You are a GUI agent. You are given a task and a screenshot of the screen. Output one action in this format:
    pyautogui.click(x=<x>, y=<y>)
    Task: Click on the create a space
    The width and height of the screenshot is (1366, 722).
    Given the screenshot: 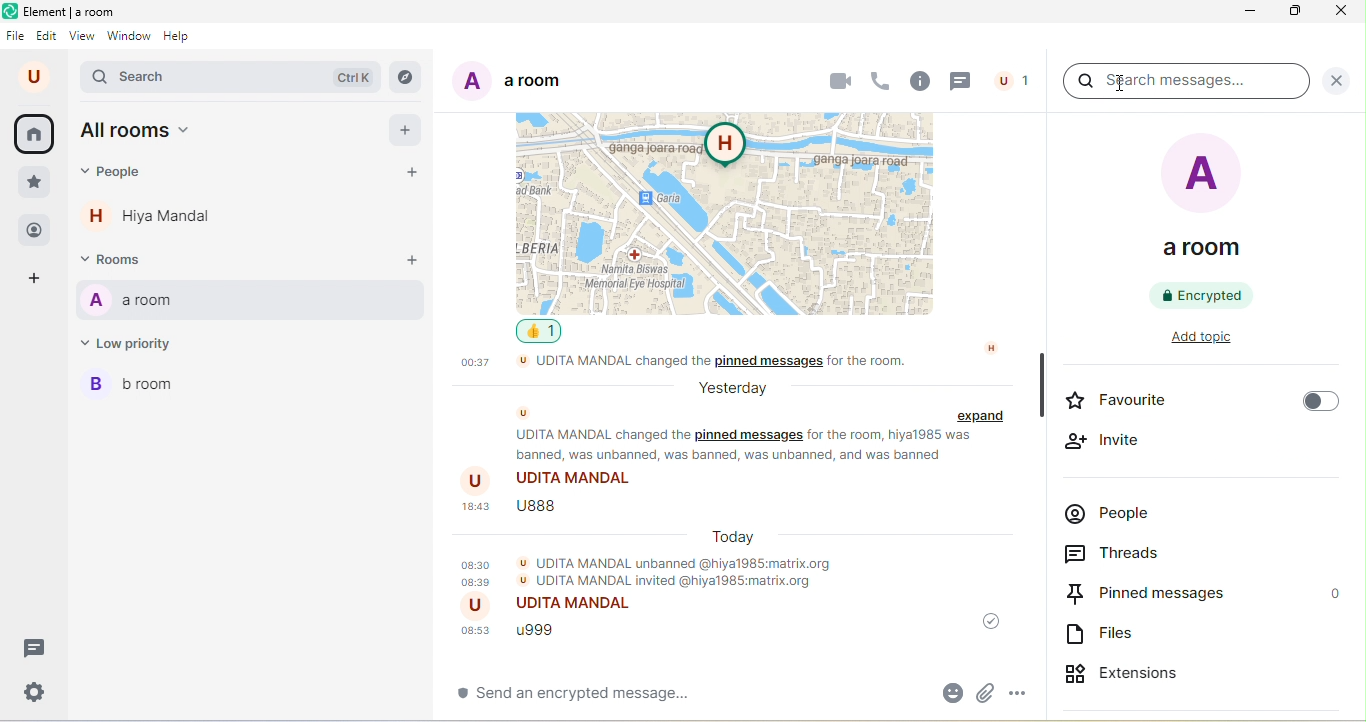 What is the action you would take?
    pyautogui.click(x=42, y=280)
    